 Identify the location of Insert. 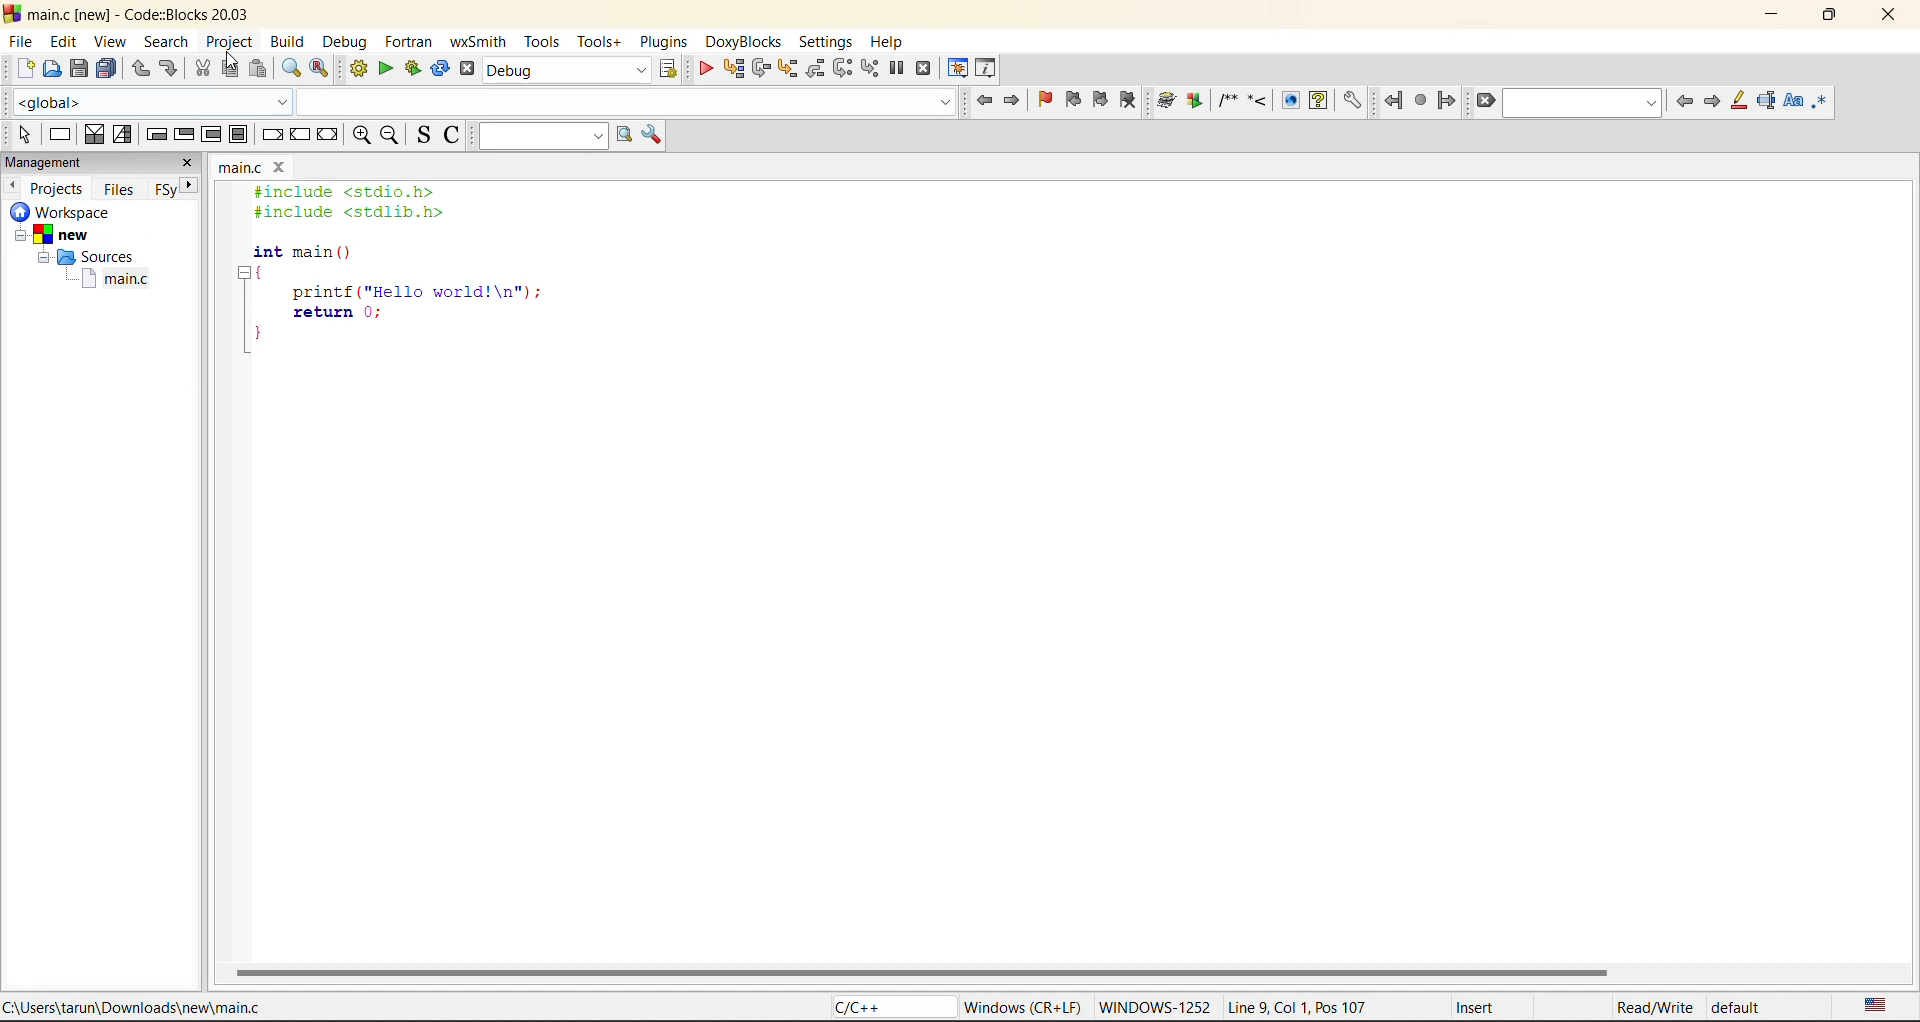
(1474, 1007).